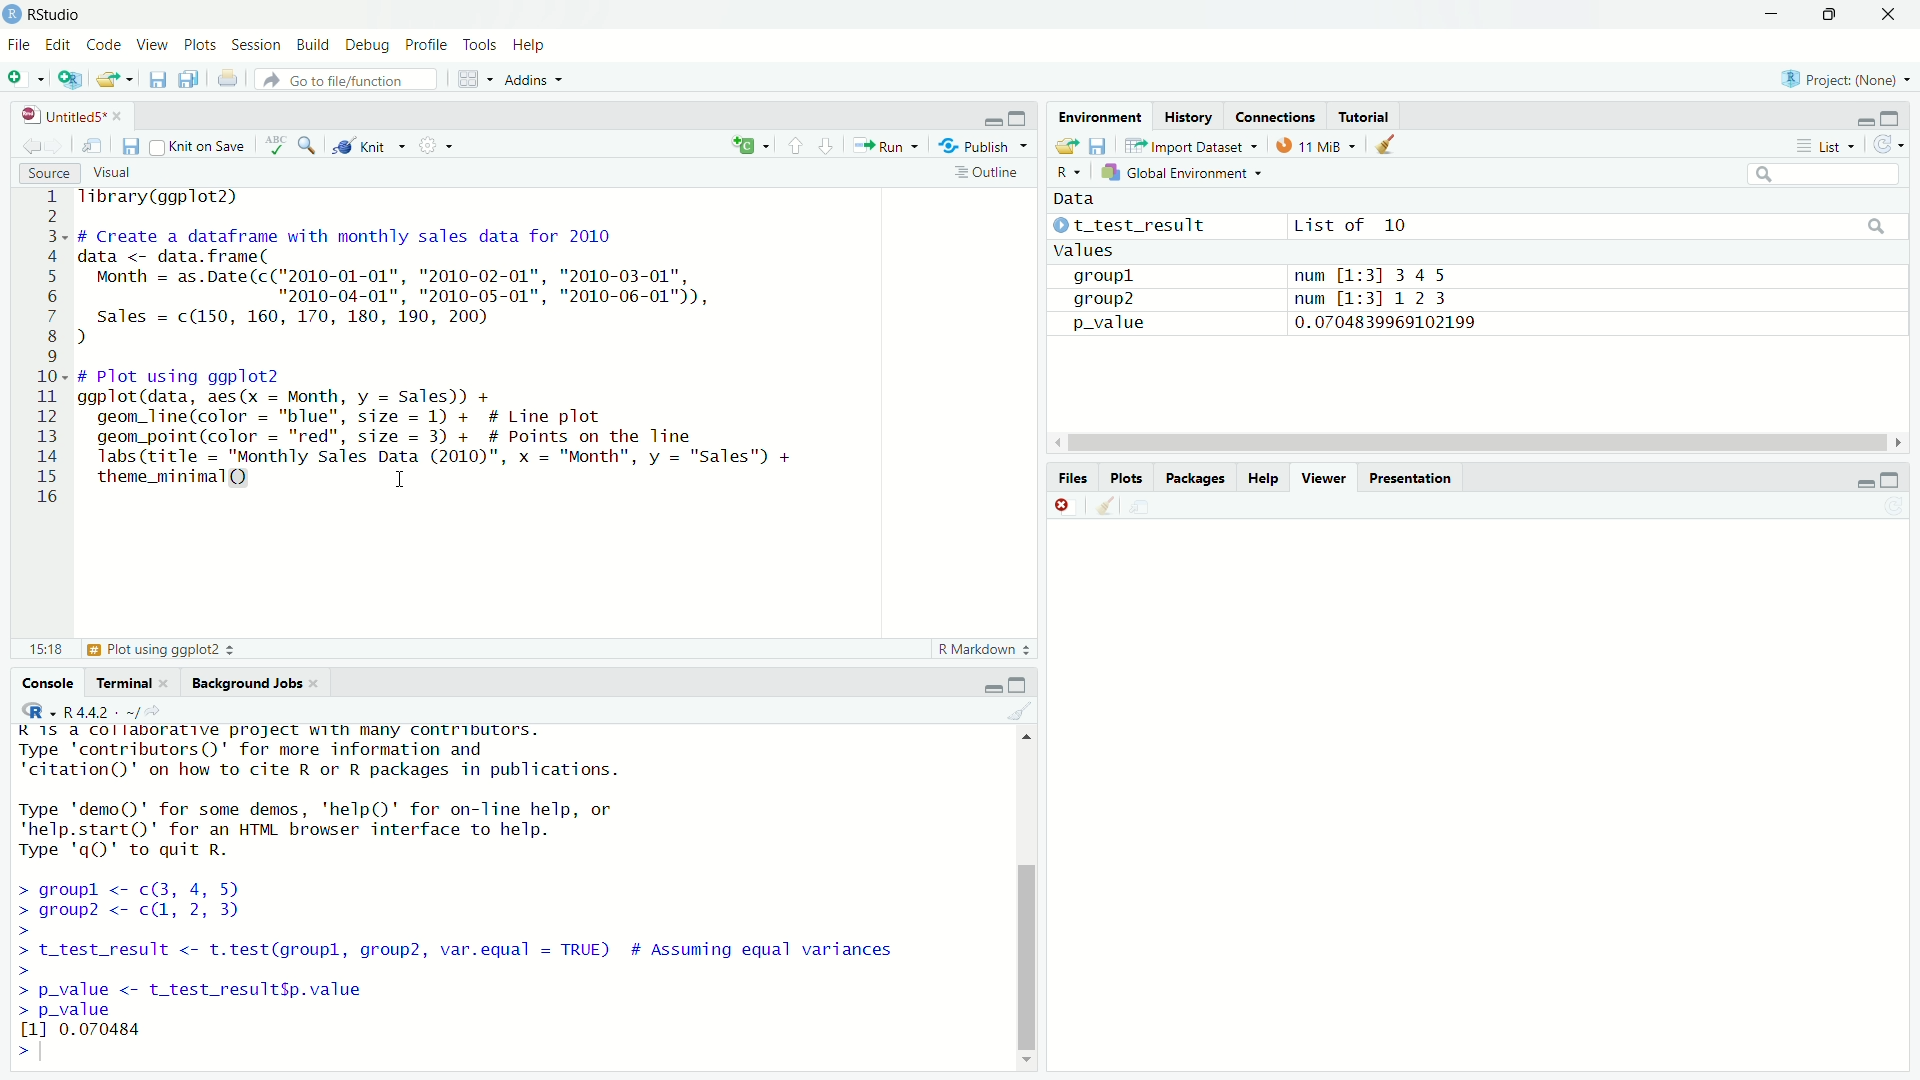  What do you see at coordinates (226, 78) in the screenshot?
I see `print current file` at bounding box center [226, 78].